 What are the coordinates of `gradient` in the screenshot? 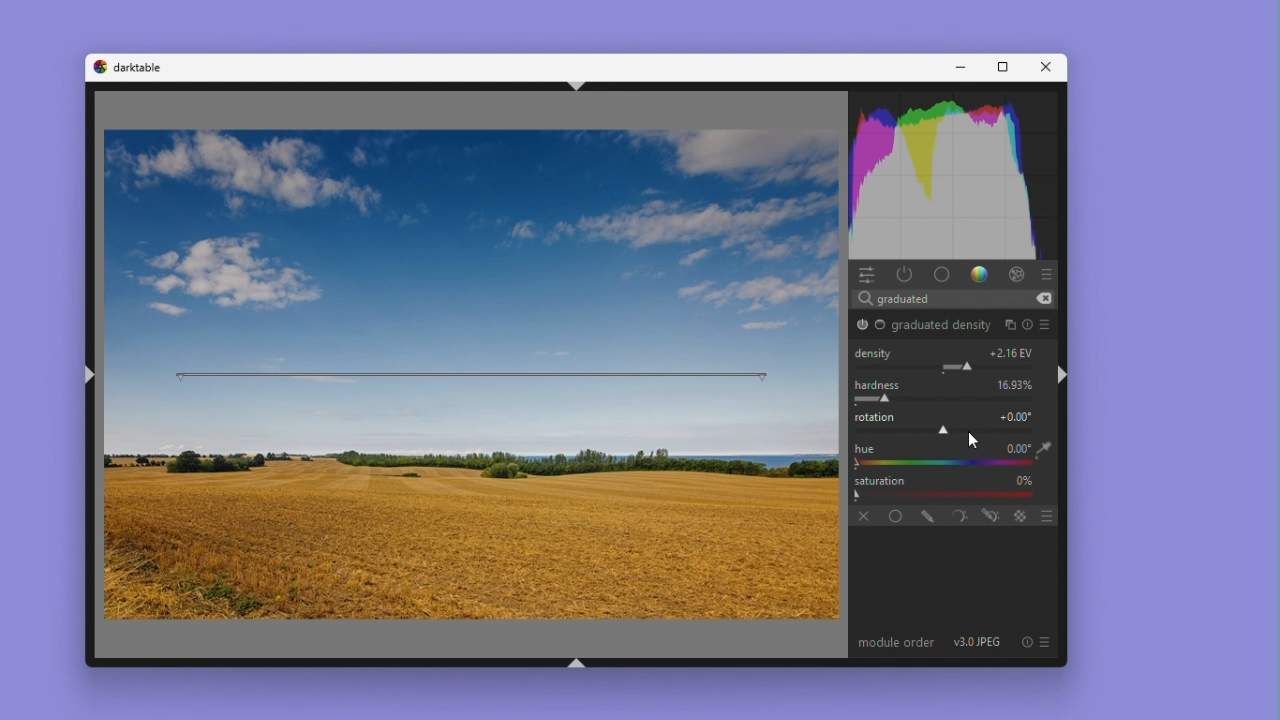 It's located at (977, 273).